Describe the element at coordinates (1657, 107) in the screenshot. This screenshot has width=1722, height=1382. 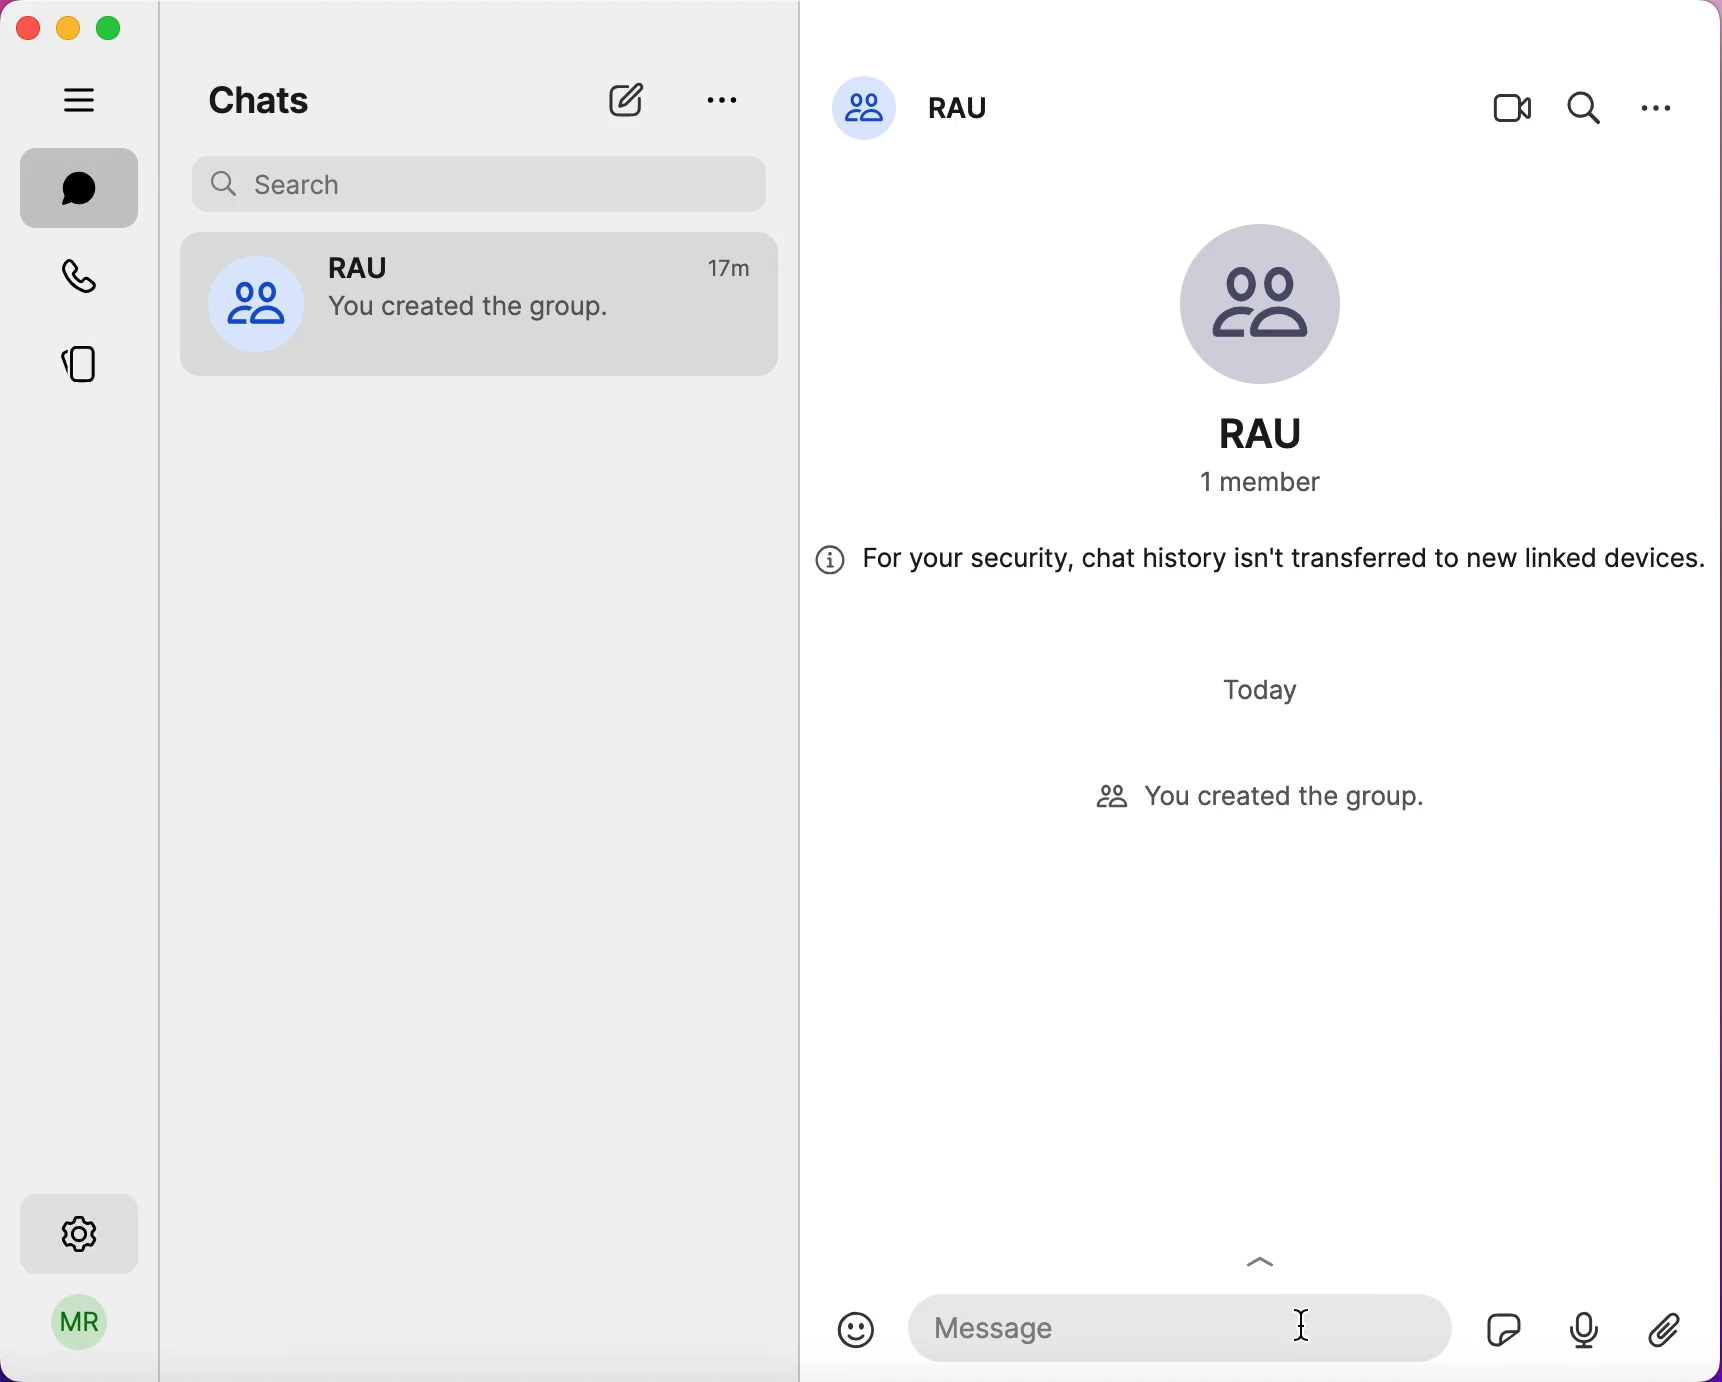
I see `settings` at that location.